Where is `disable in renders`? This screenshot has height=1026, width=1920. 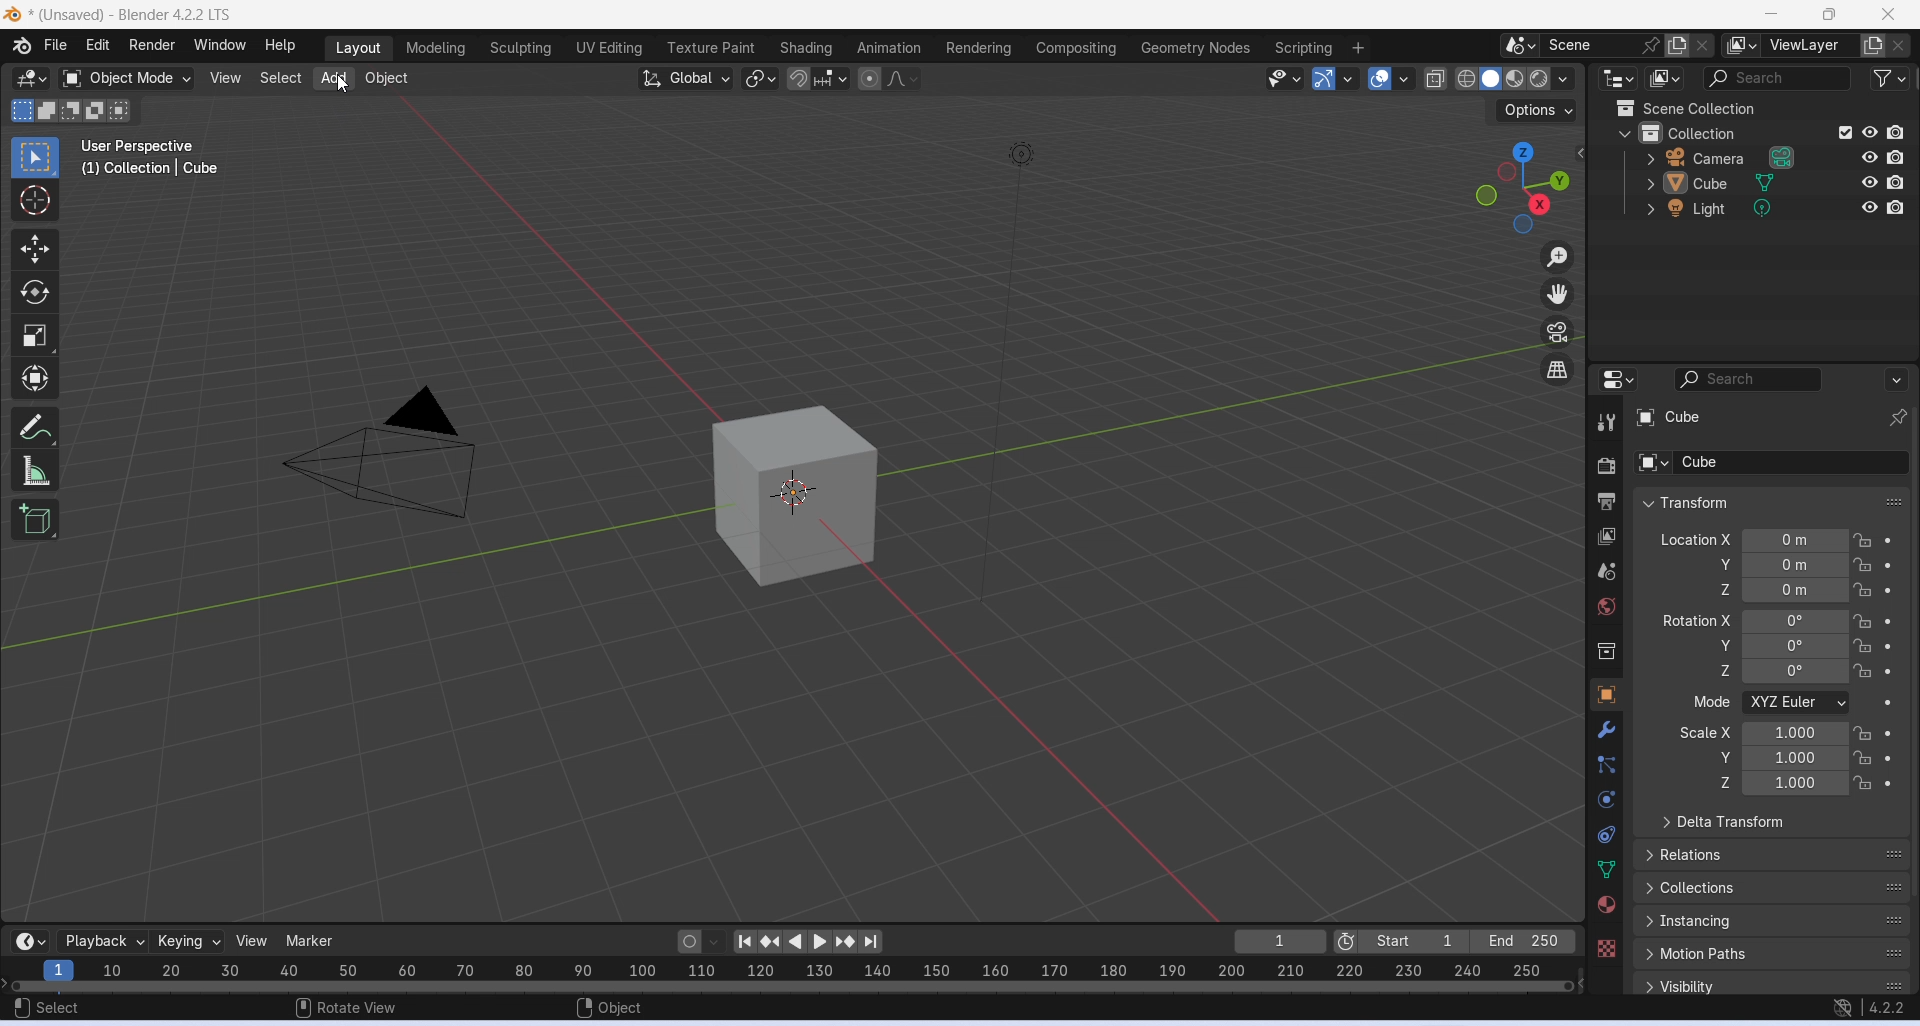
disable in renders is located at coordinates (1895, 182).